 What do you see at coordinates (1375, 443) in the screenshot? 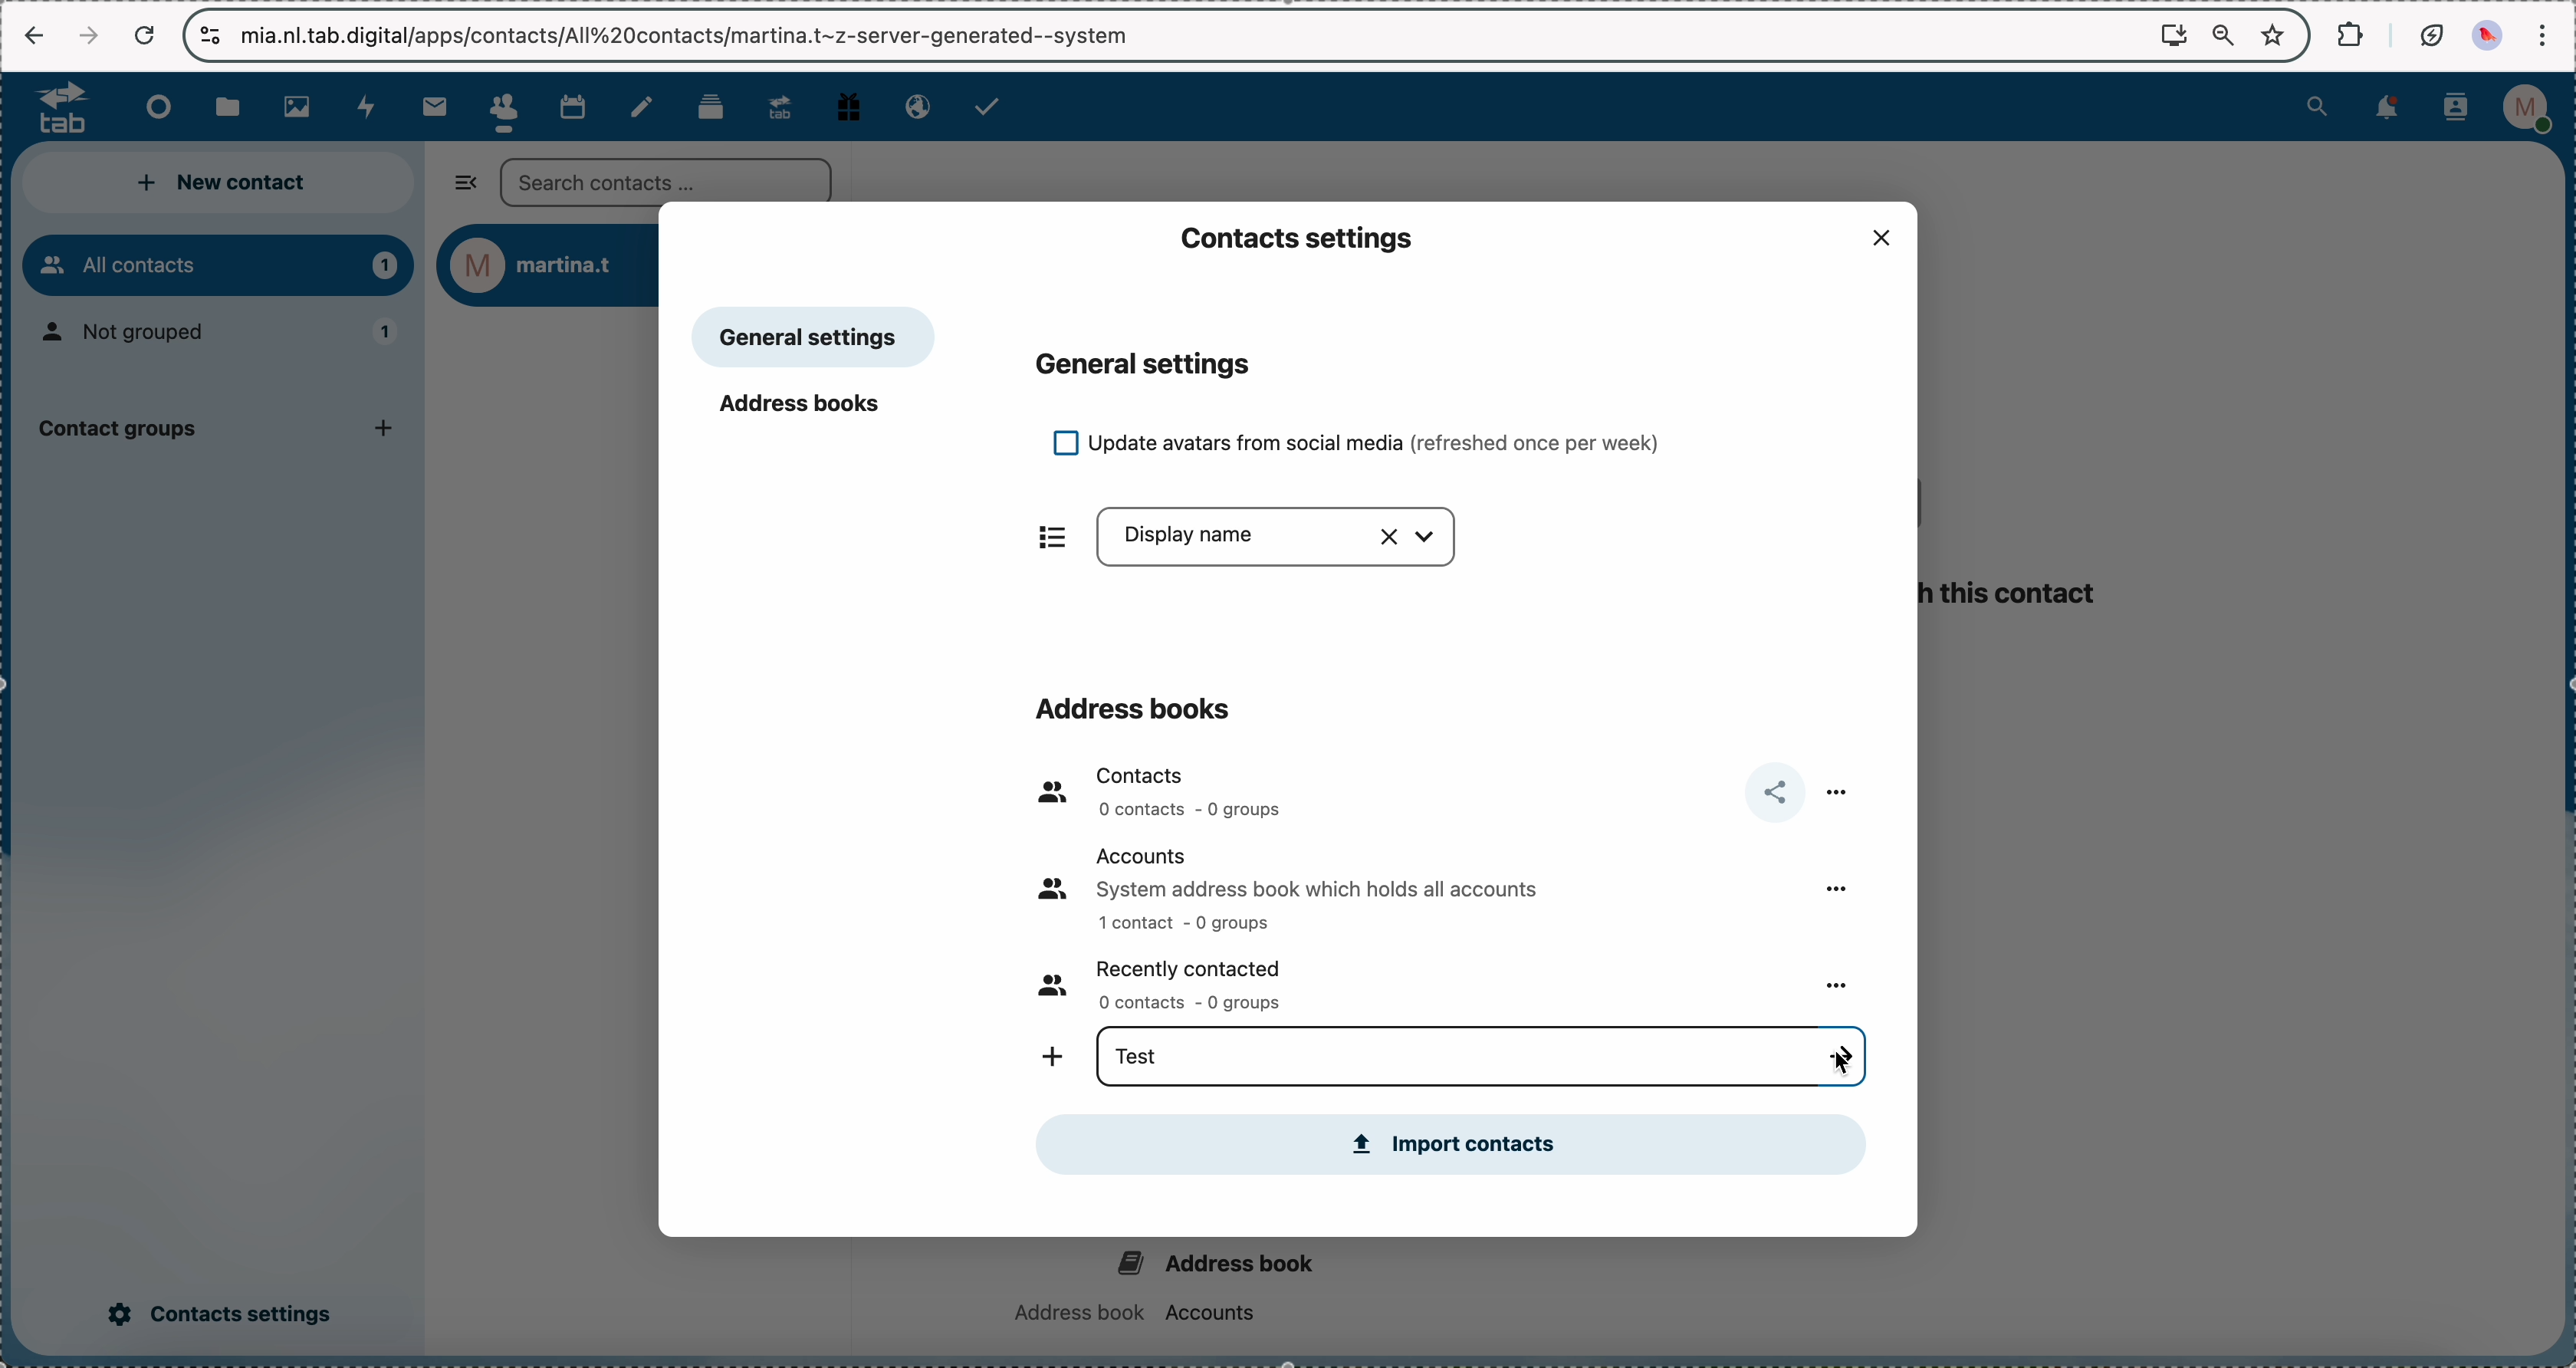
I see `update avatars` at bounding box center [1375, 443].